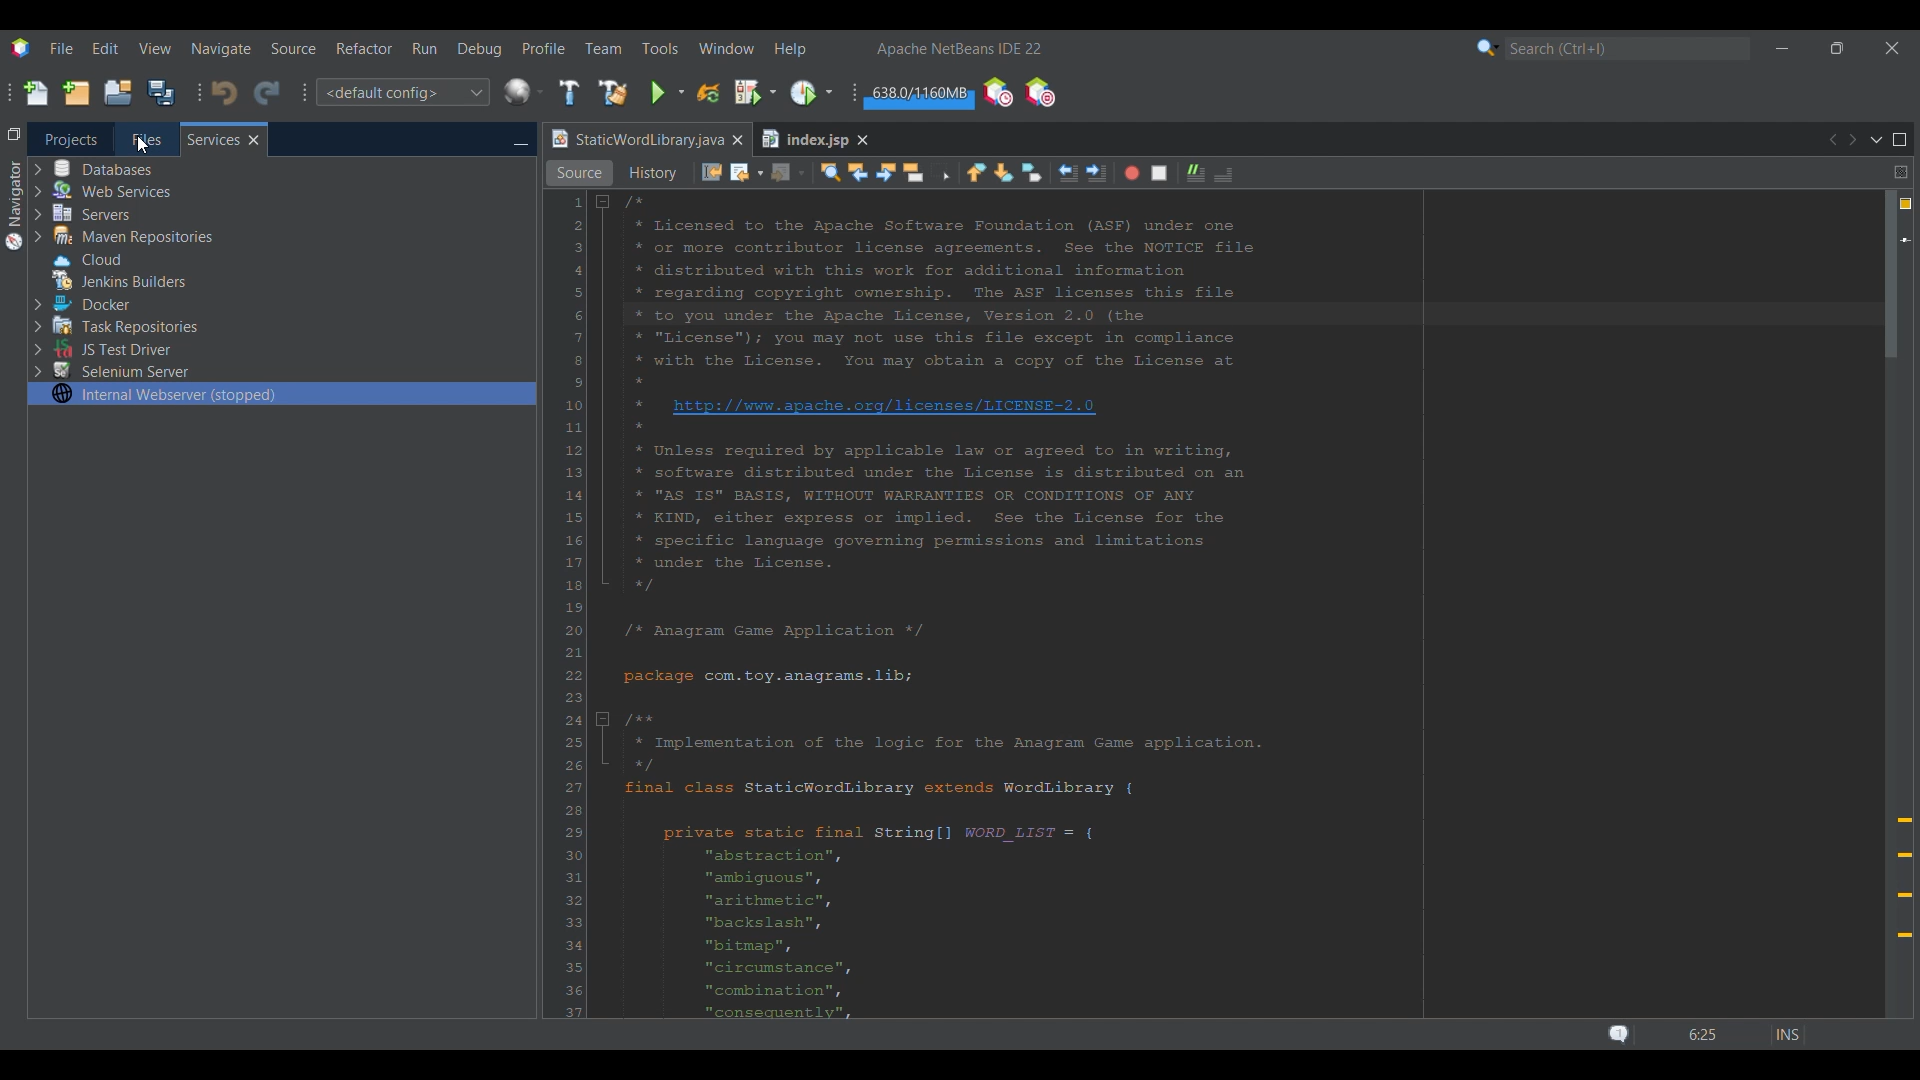 The height and width of the screenshot is (1080, 1920). Describe the element at coordinates (224, 93) in the screenshot. I see `Undo` at that location.